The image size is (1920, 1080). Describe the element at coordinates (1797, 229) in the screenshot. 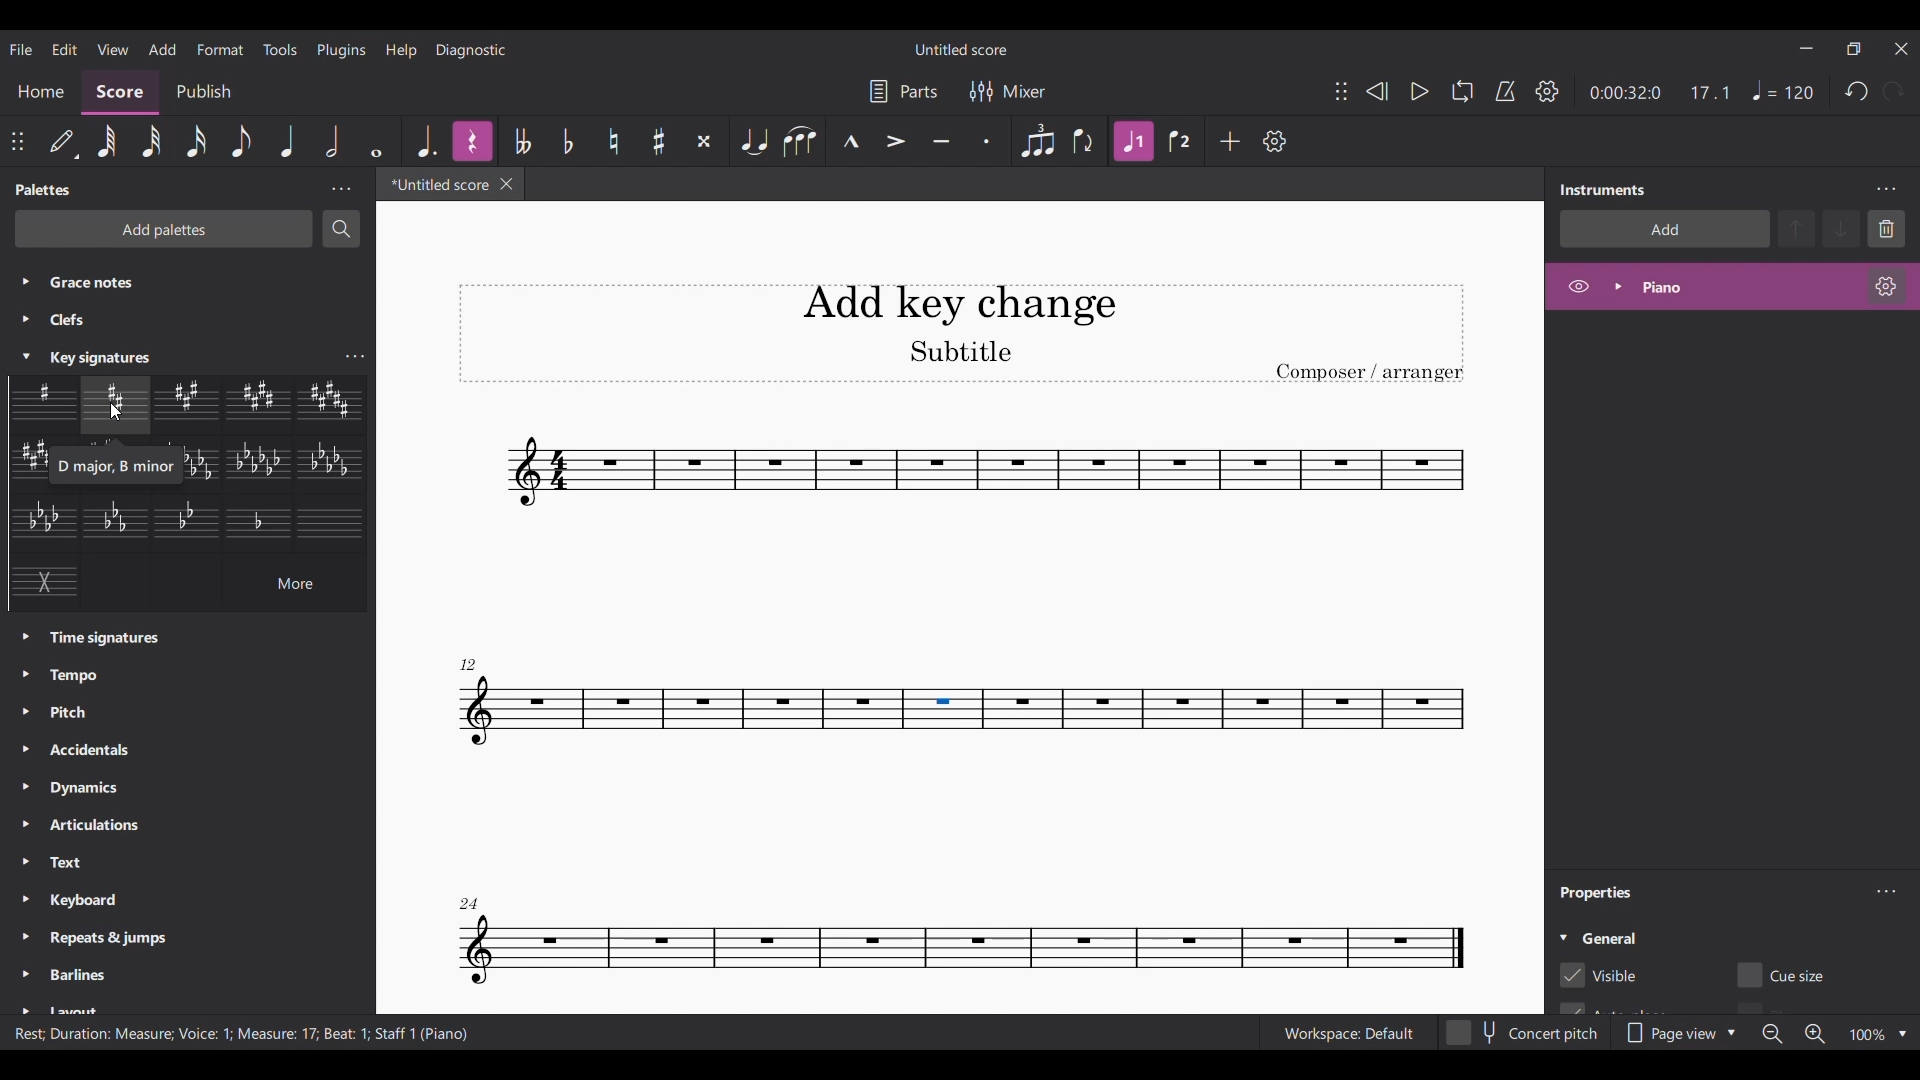

I see `Move up` at that location.